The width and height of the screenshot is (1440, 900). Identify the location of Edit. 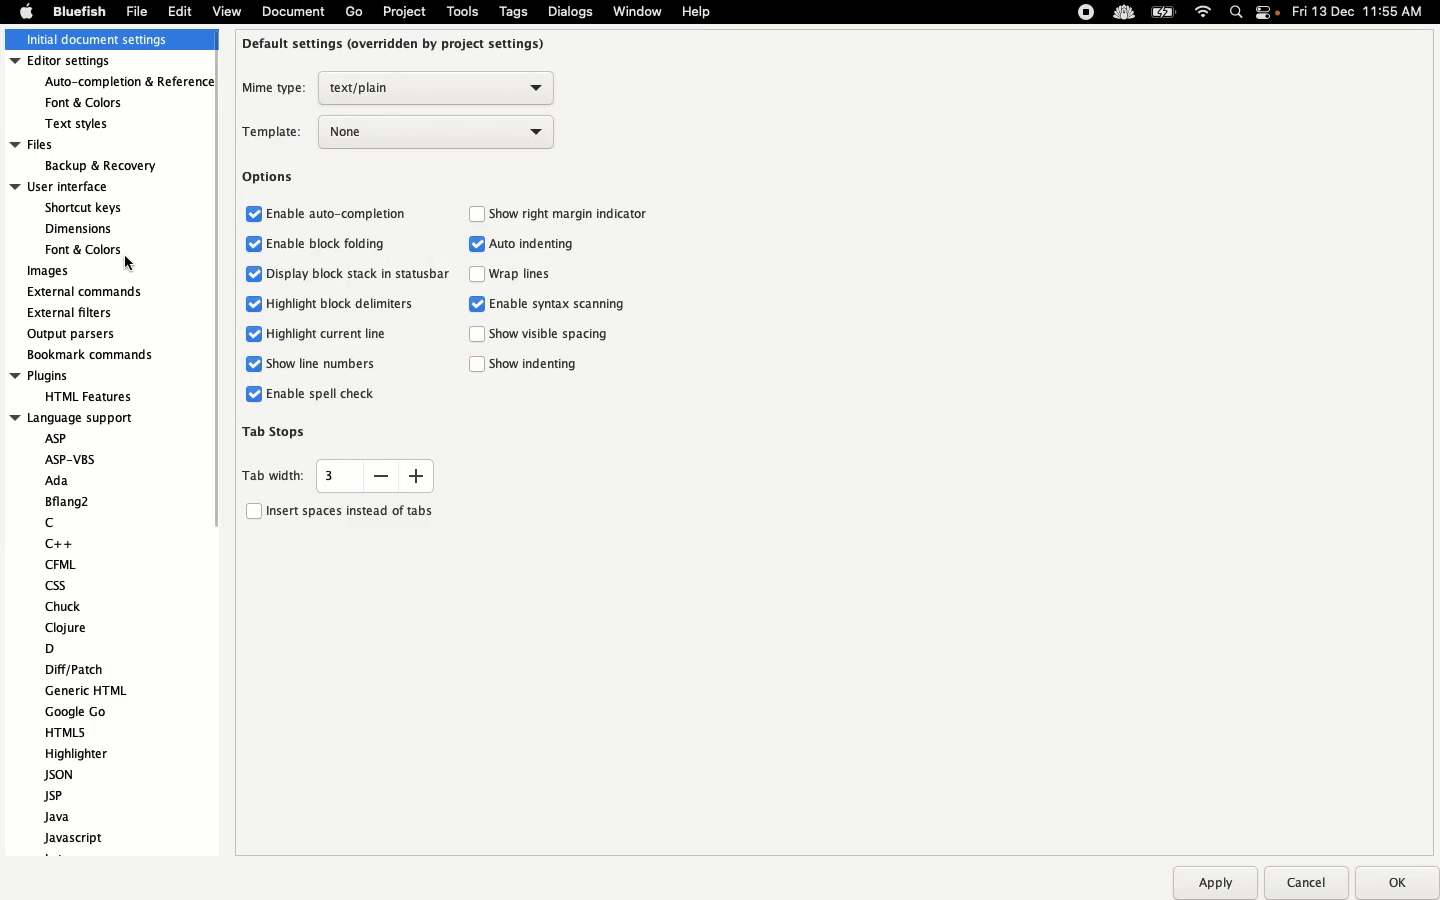
(180, 11).